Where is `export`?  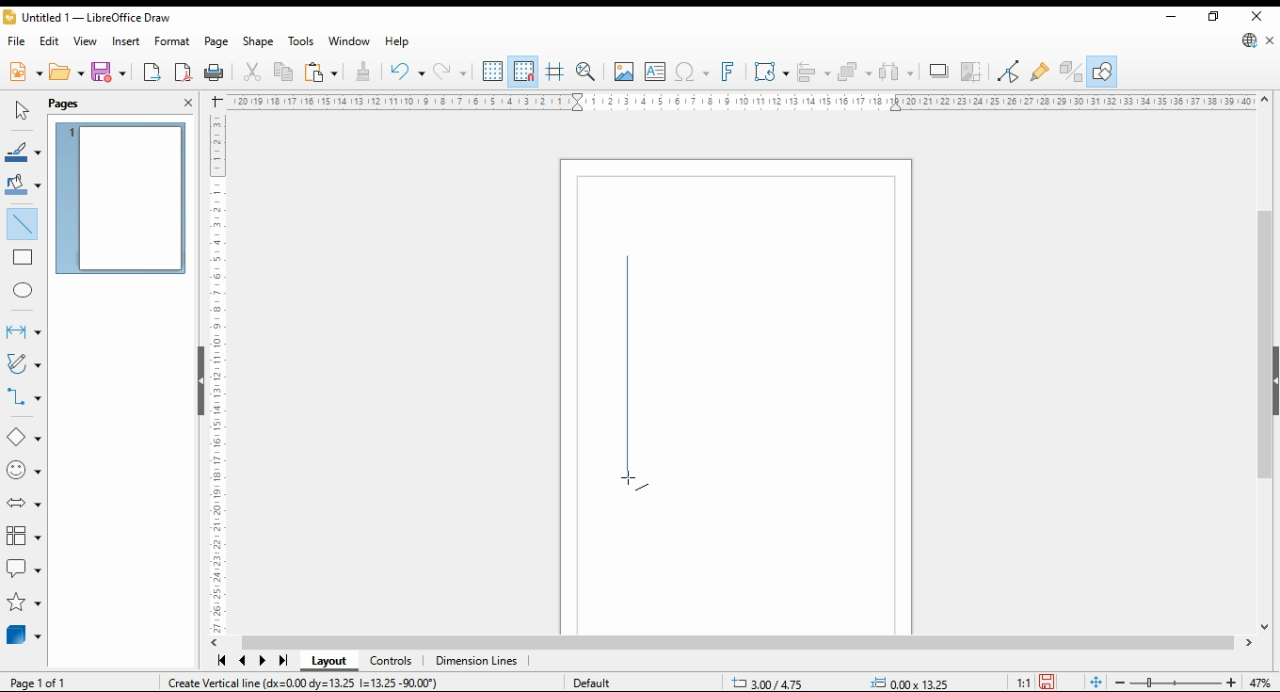 export is located at coordinates (153, 73).